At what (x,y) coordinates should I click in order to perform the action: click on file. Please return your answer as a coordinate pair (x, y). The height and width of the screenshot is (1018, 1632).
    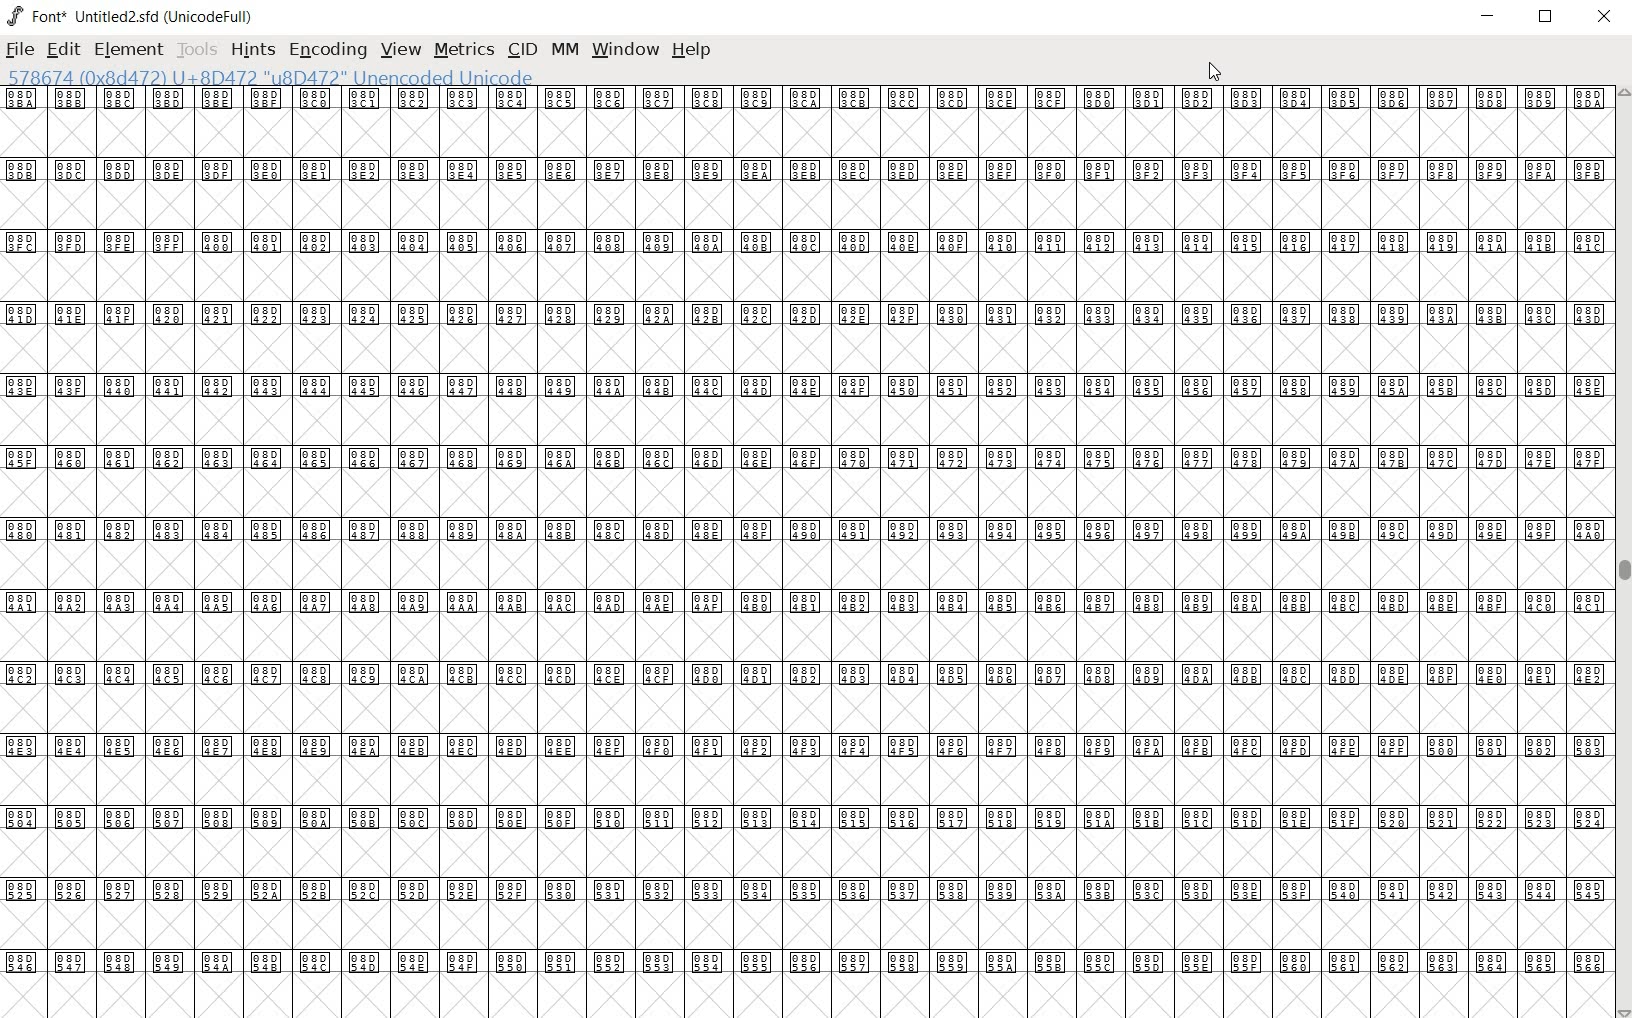
    Looking at the image, I should click on (21, 49).